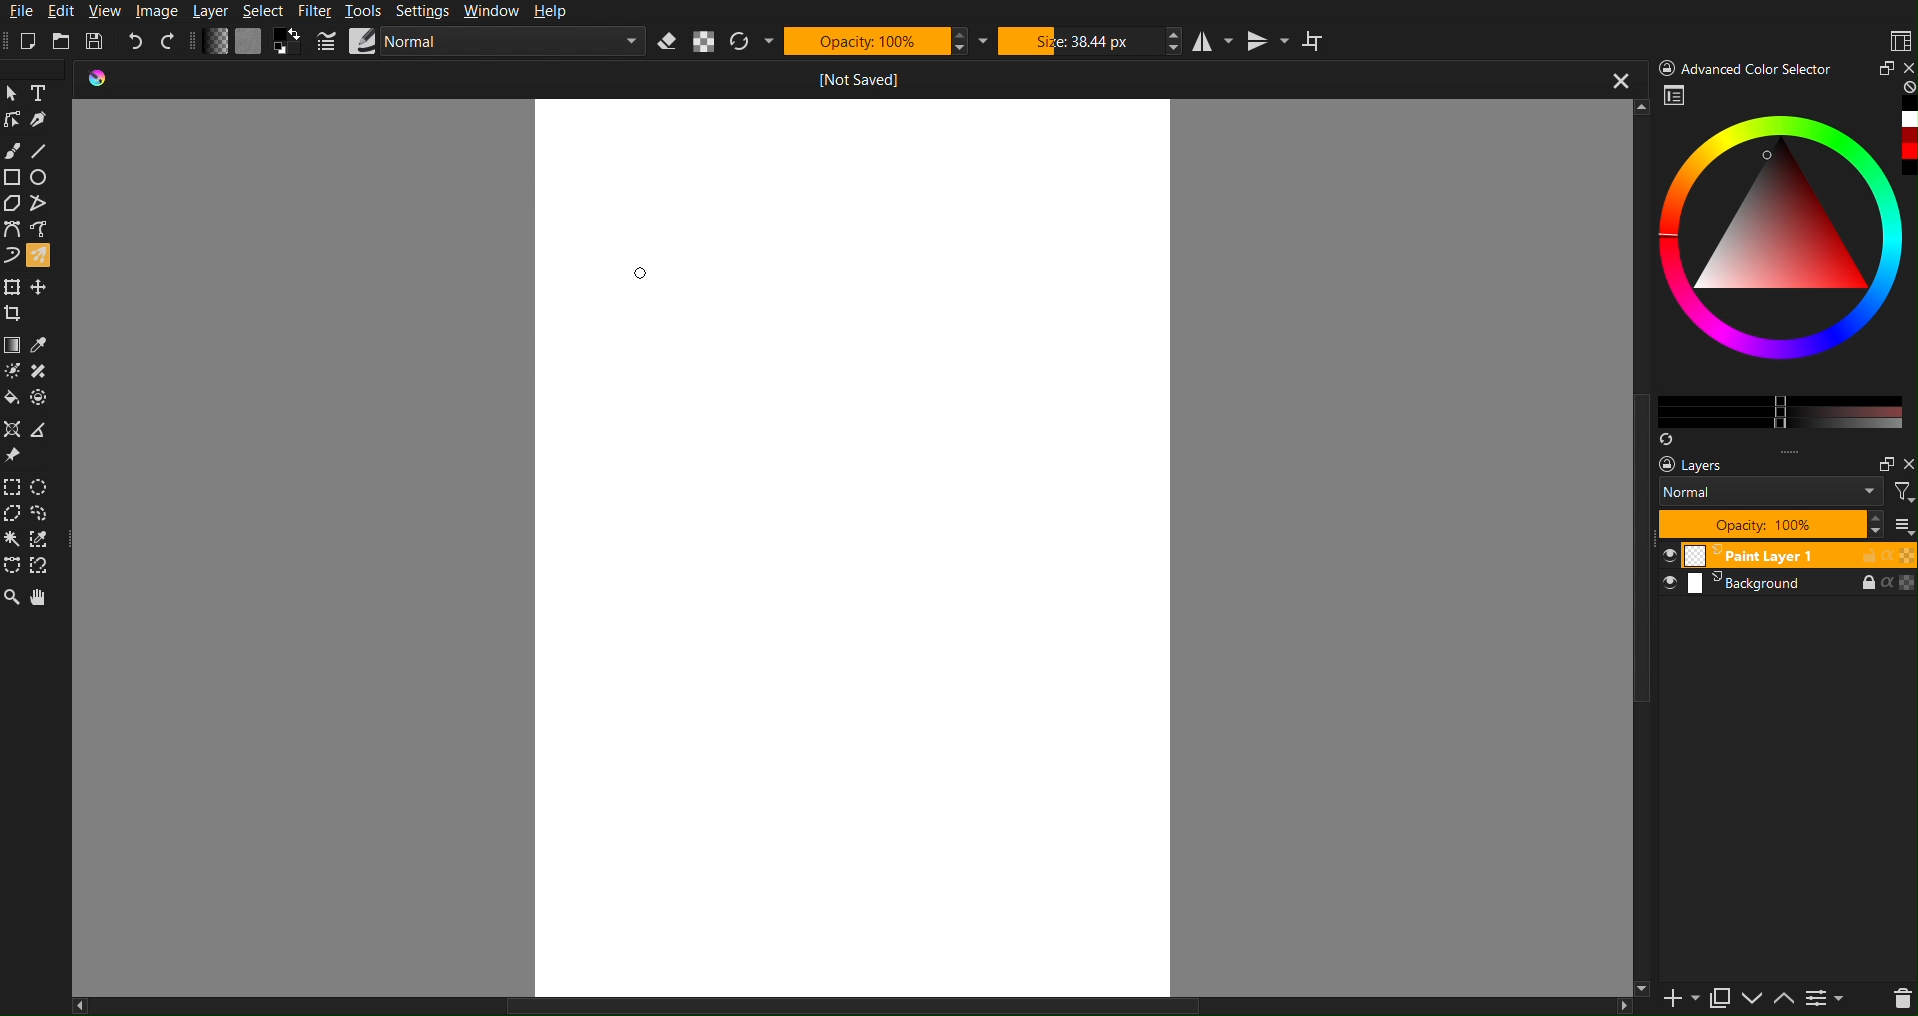 The image size is (1918, 1016). Describe the element at coordinates (559, 12) in the screenshot. I see `Help` at that location.